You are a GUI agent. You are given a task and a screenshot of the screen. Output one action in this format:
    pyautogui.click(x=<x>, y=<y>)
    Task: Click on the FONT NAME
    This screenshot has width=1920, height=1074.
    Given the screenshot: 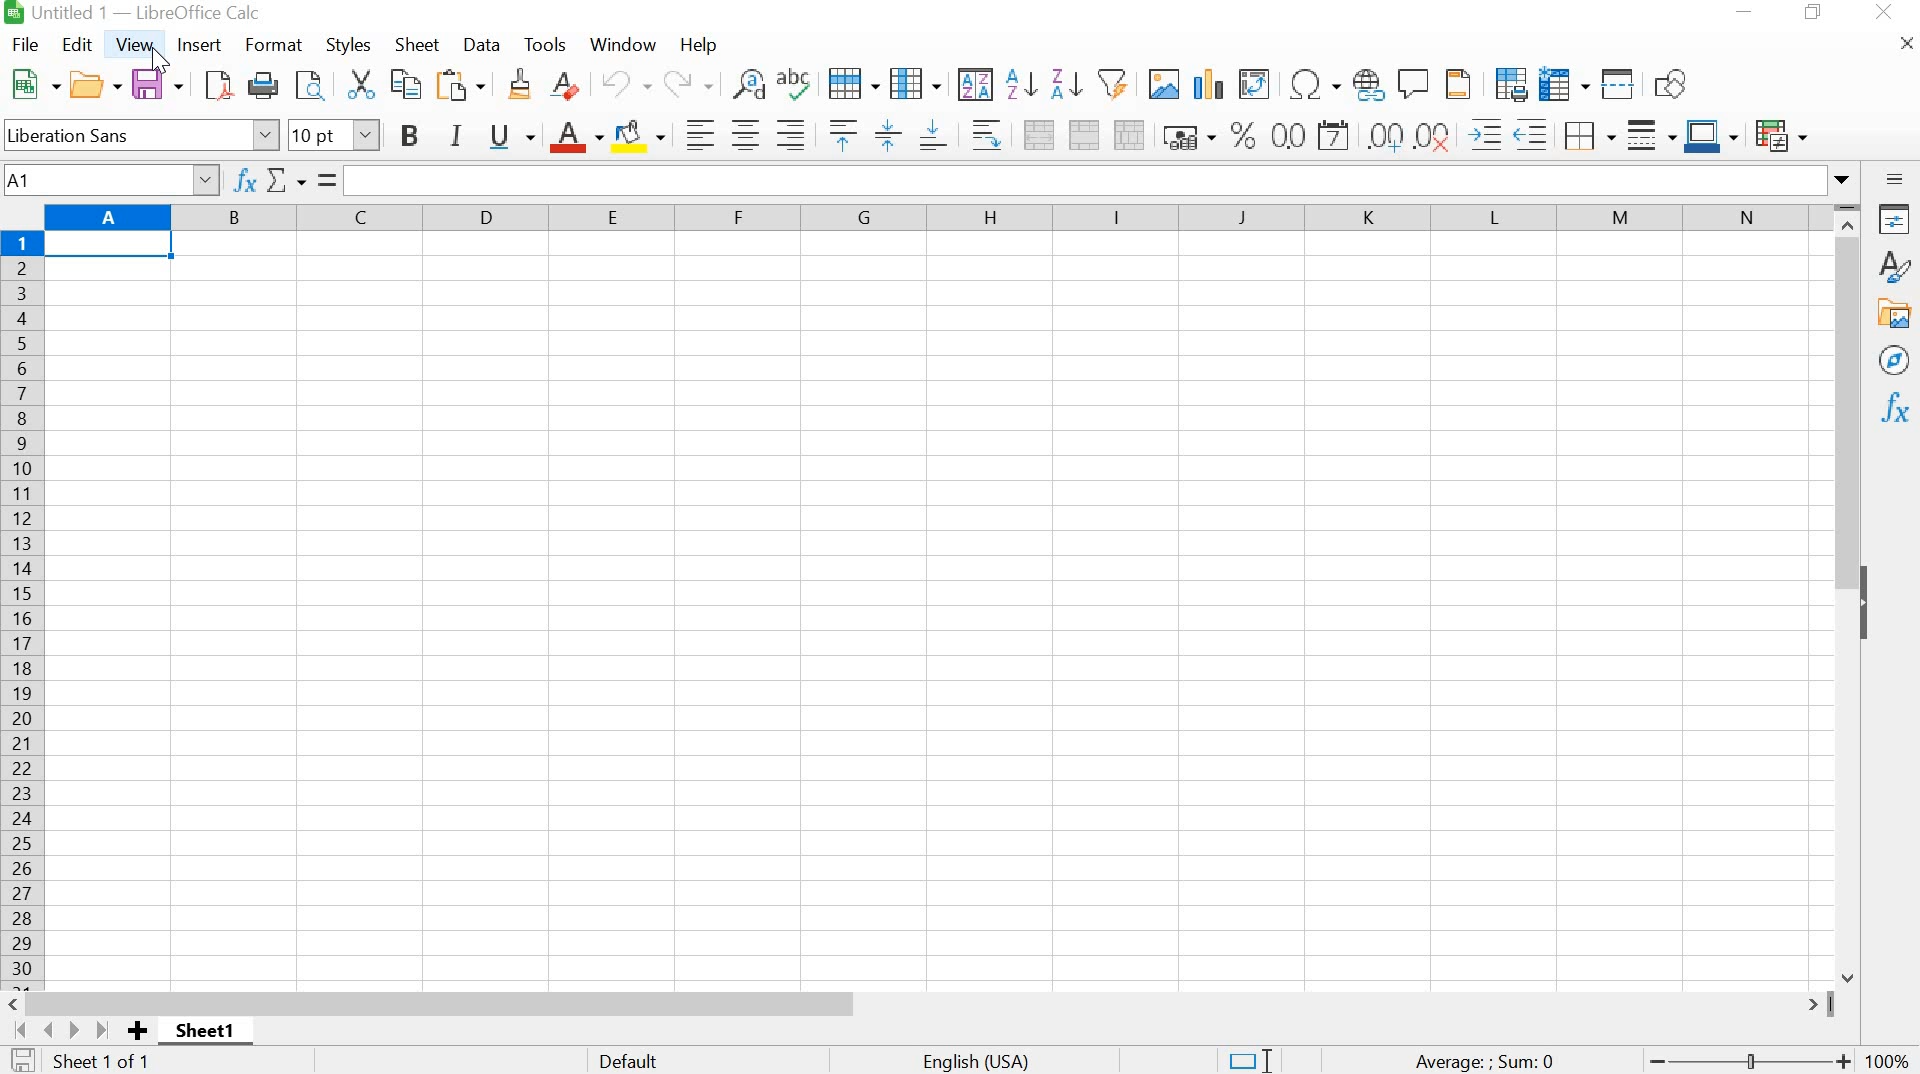 What is the action you would take?
    pyautogui.click(x=140, y=133)
    